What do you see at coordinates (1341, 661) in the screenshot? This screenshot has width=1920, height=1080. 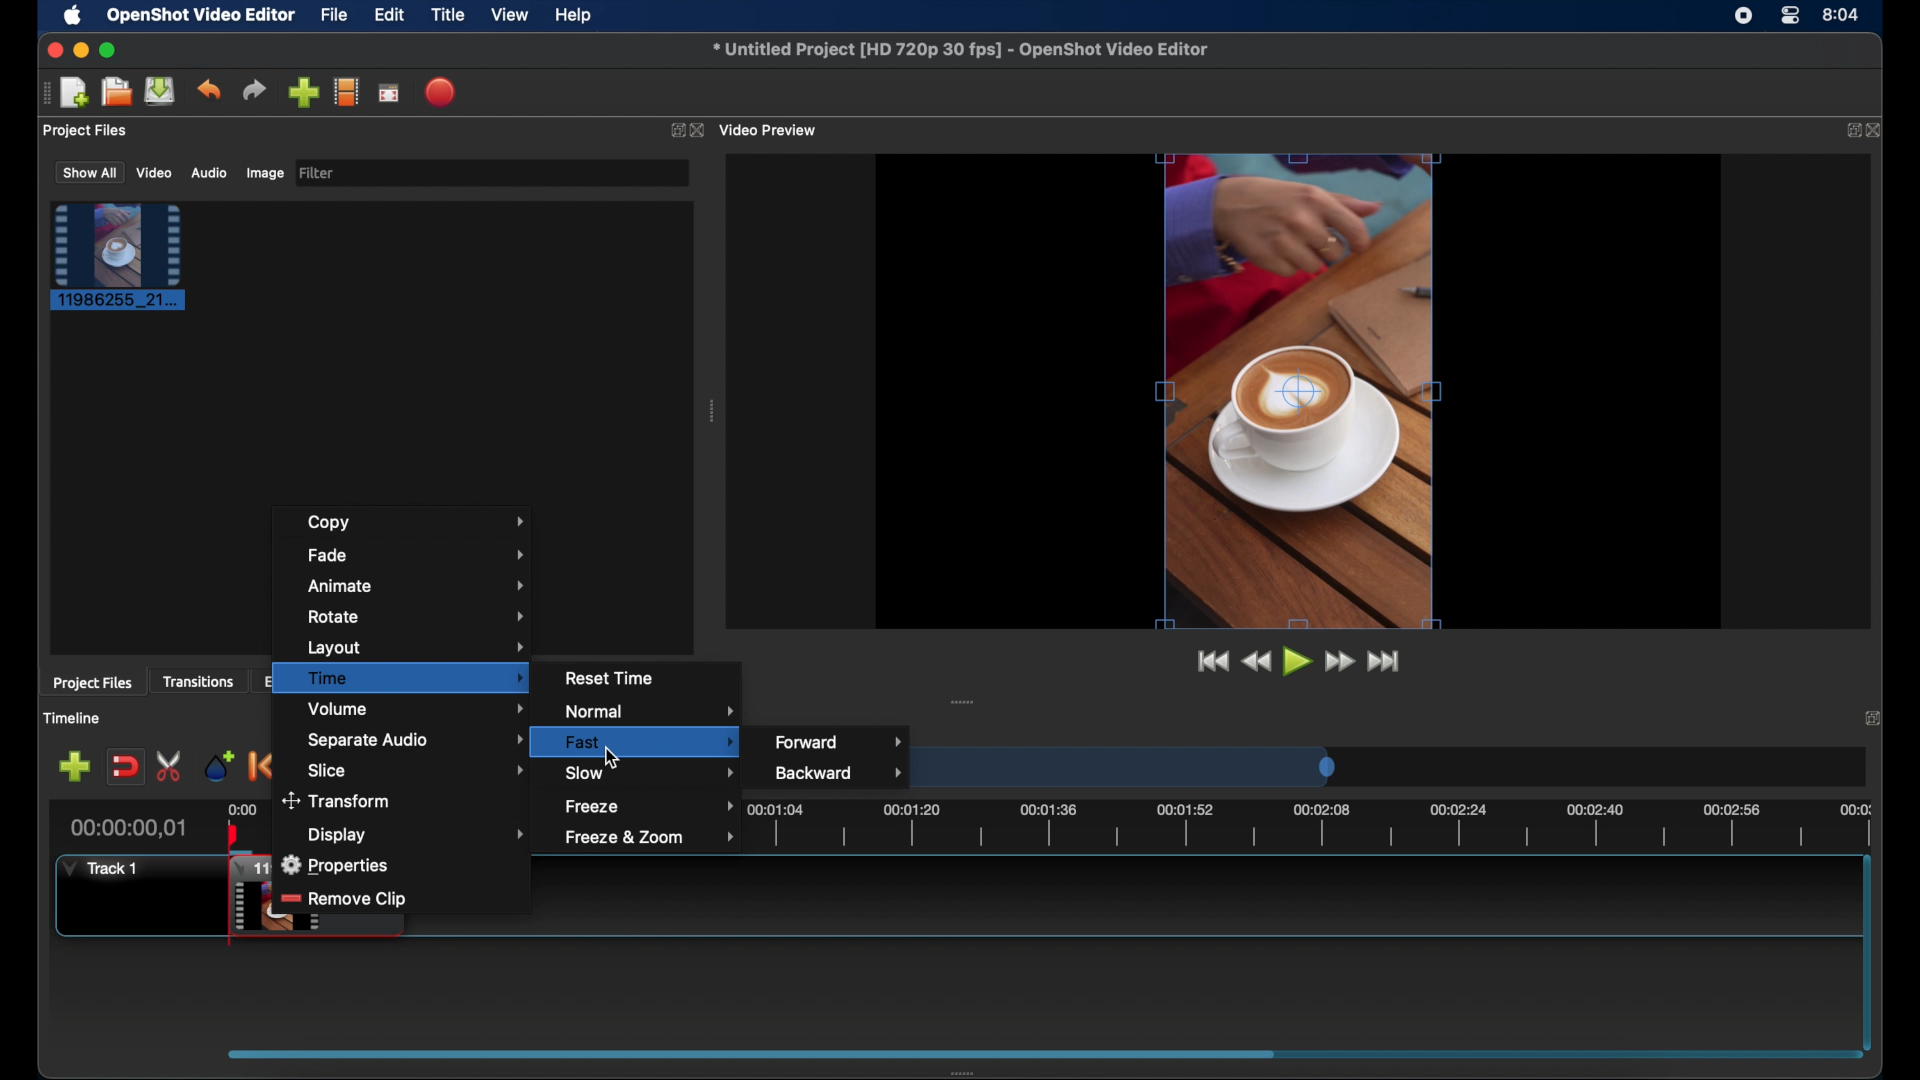 I see `fastfoward` at bounding box center [1341, 661].